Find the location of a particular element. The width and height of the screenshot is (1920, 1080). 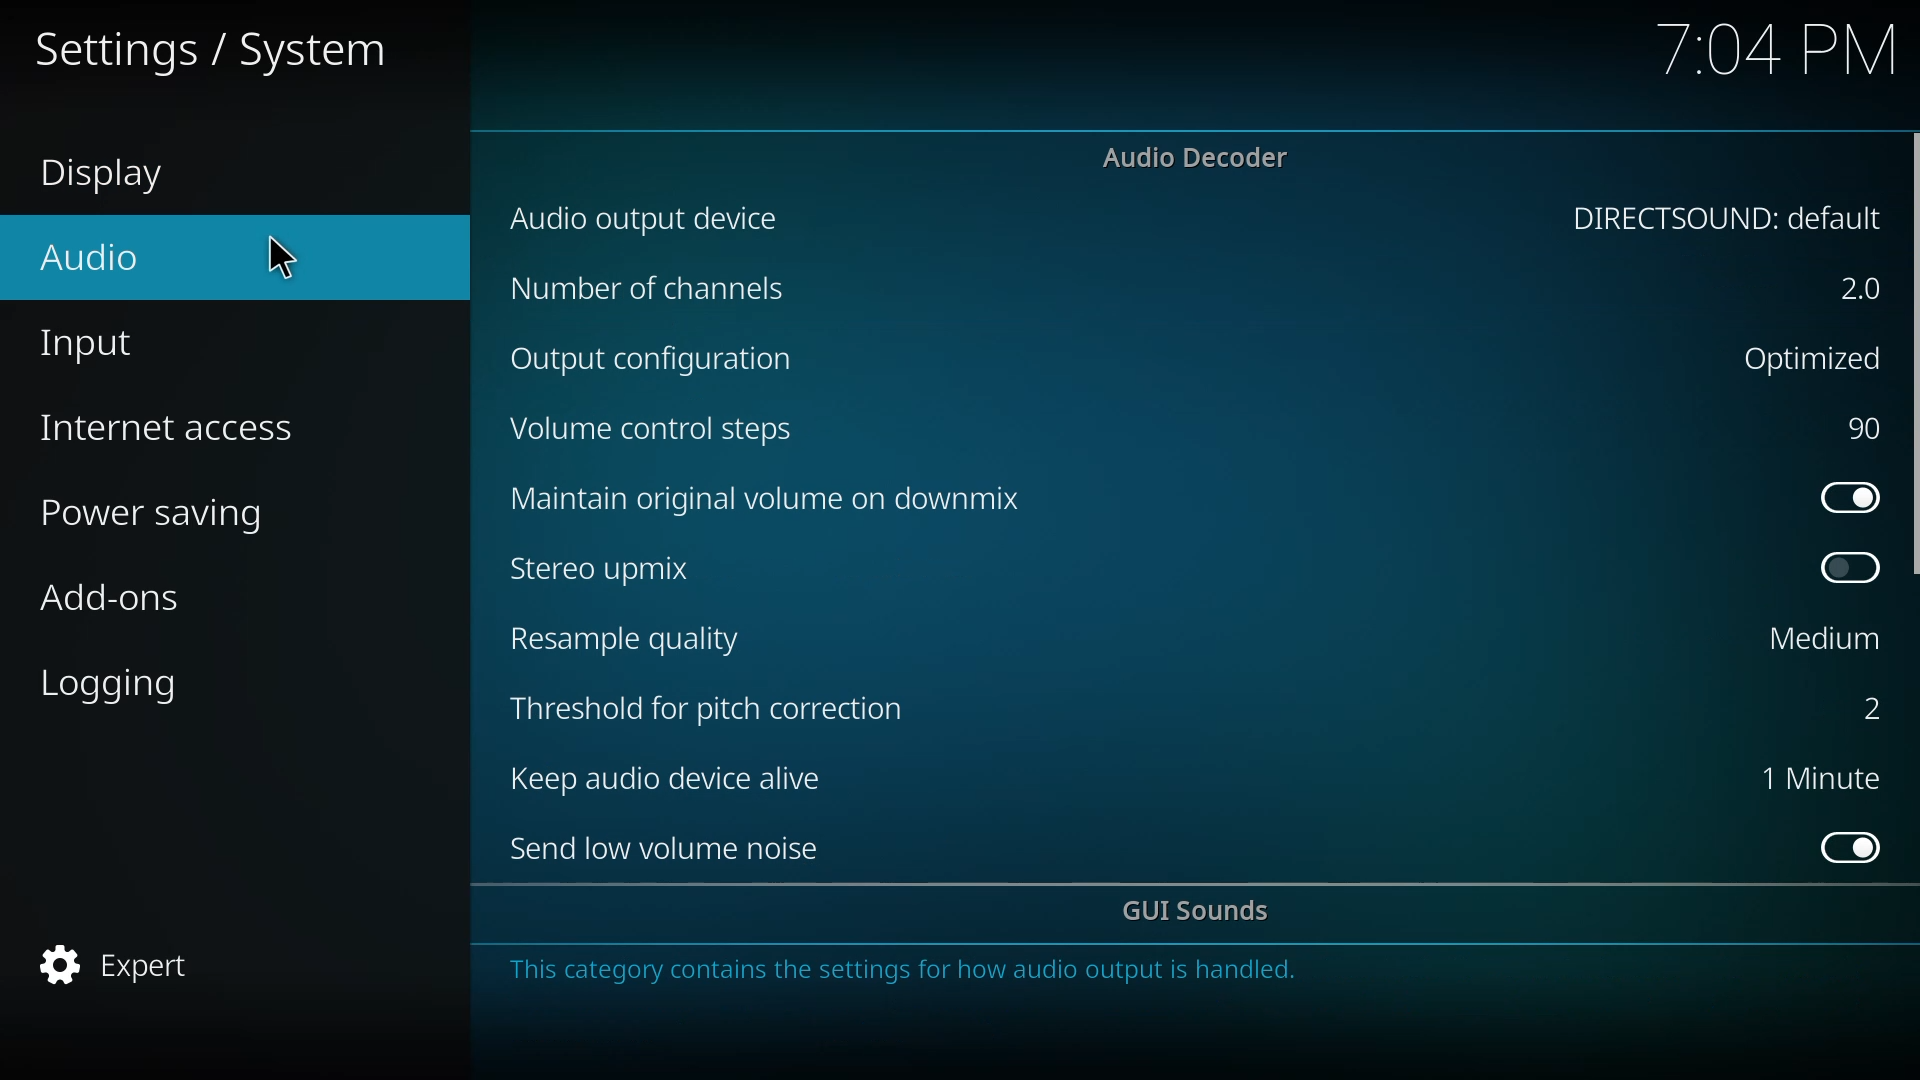

enable is located at coordinates (1851, 567).